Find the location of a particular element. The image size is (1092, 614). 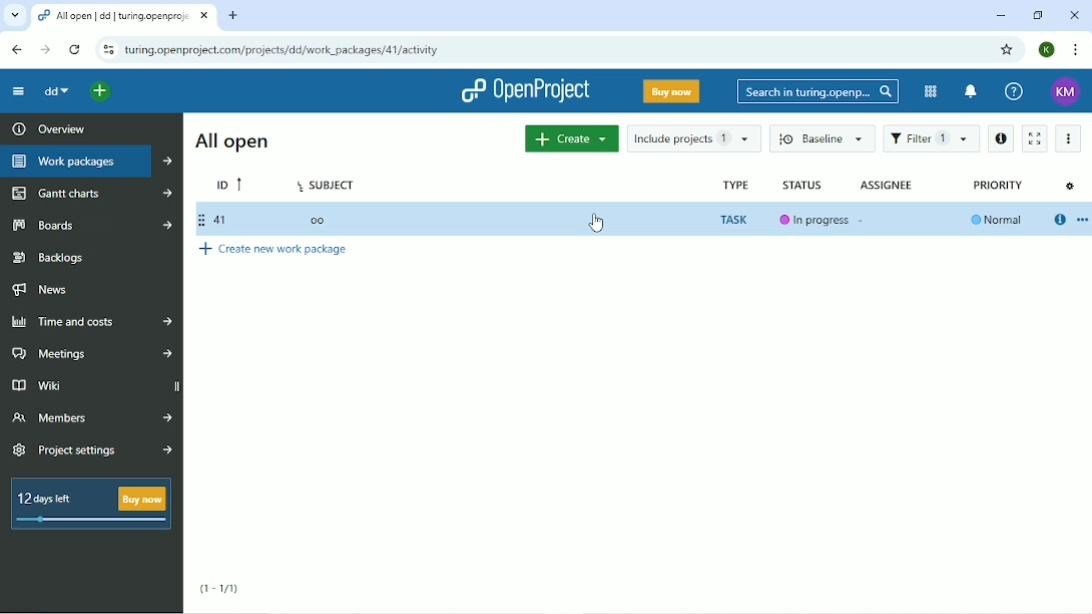

Subject is located at coordinates (327, 182).